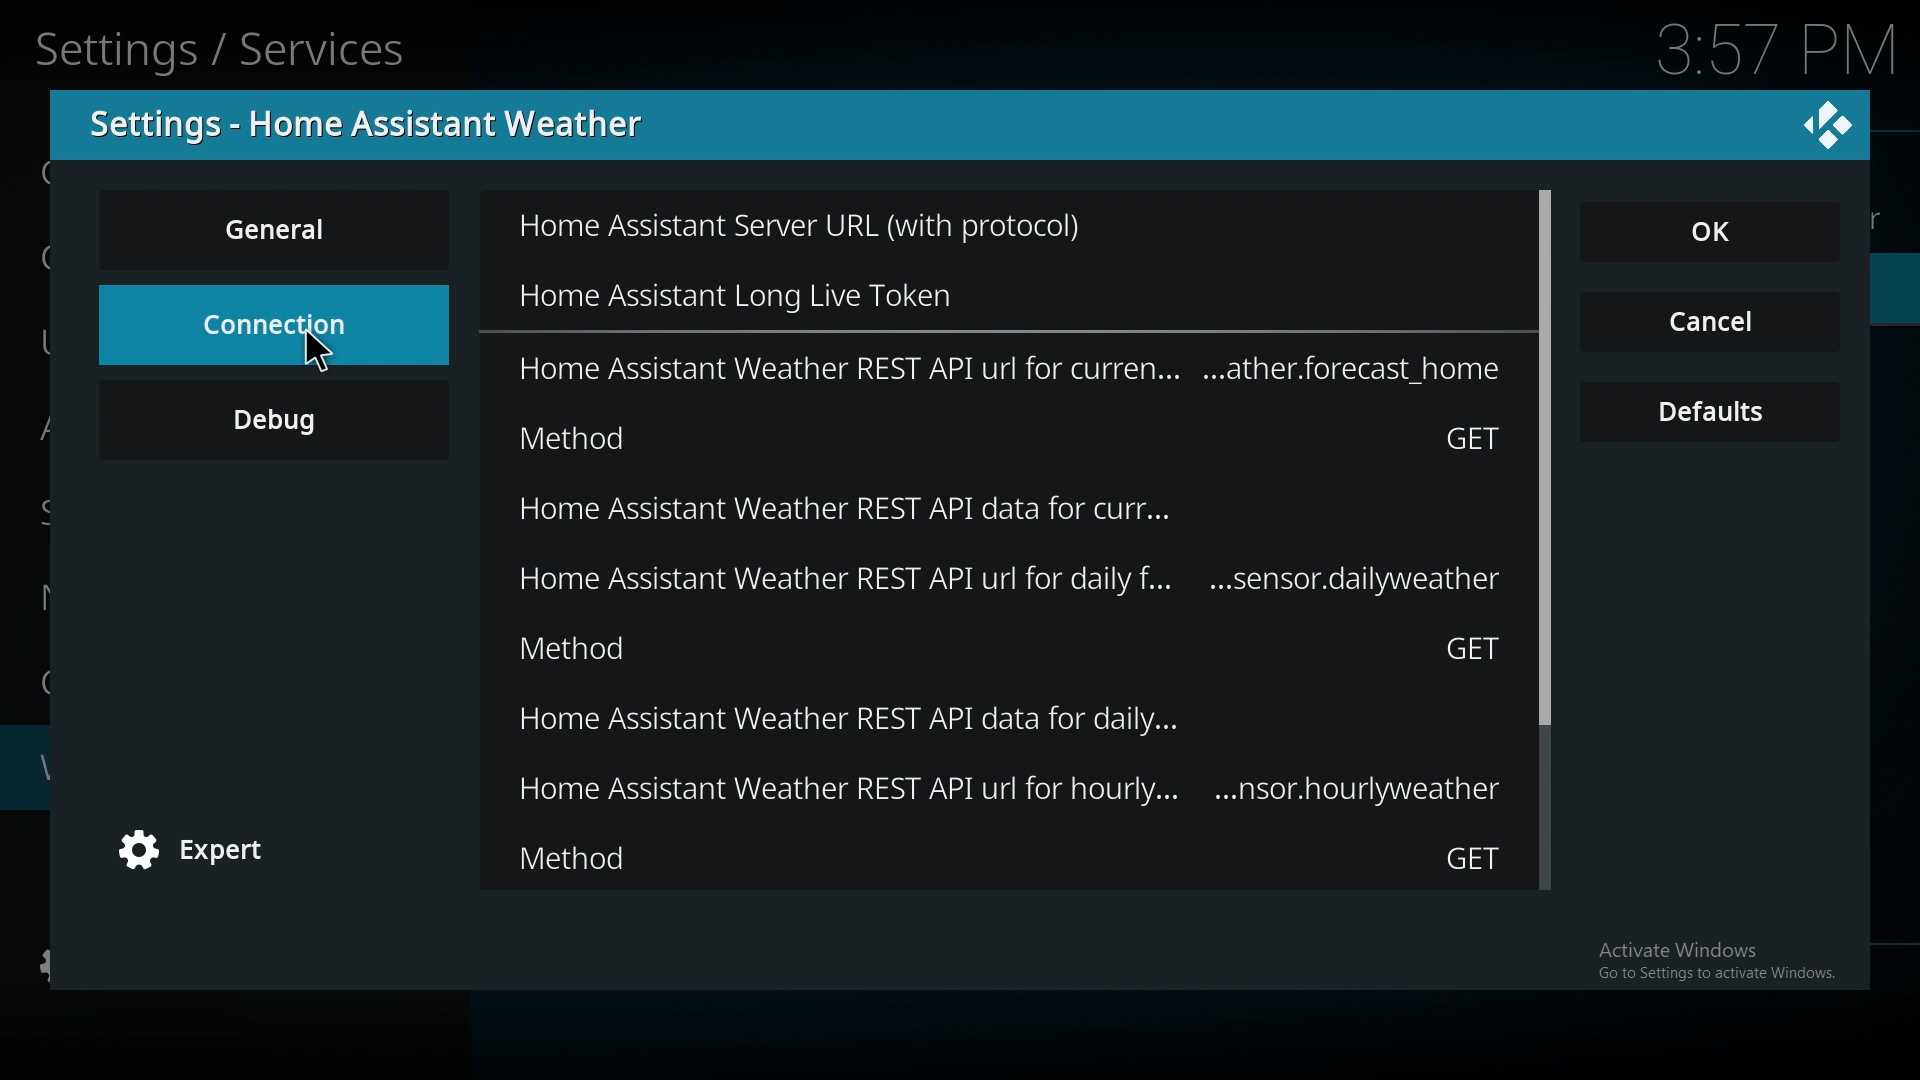 The height and width of the screenshot is (1080, 1920). Describe the element at coordinates (274, 435) in the screenshot. I see `debug` at that location.